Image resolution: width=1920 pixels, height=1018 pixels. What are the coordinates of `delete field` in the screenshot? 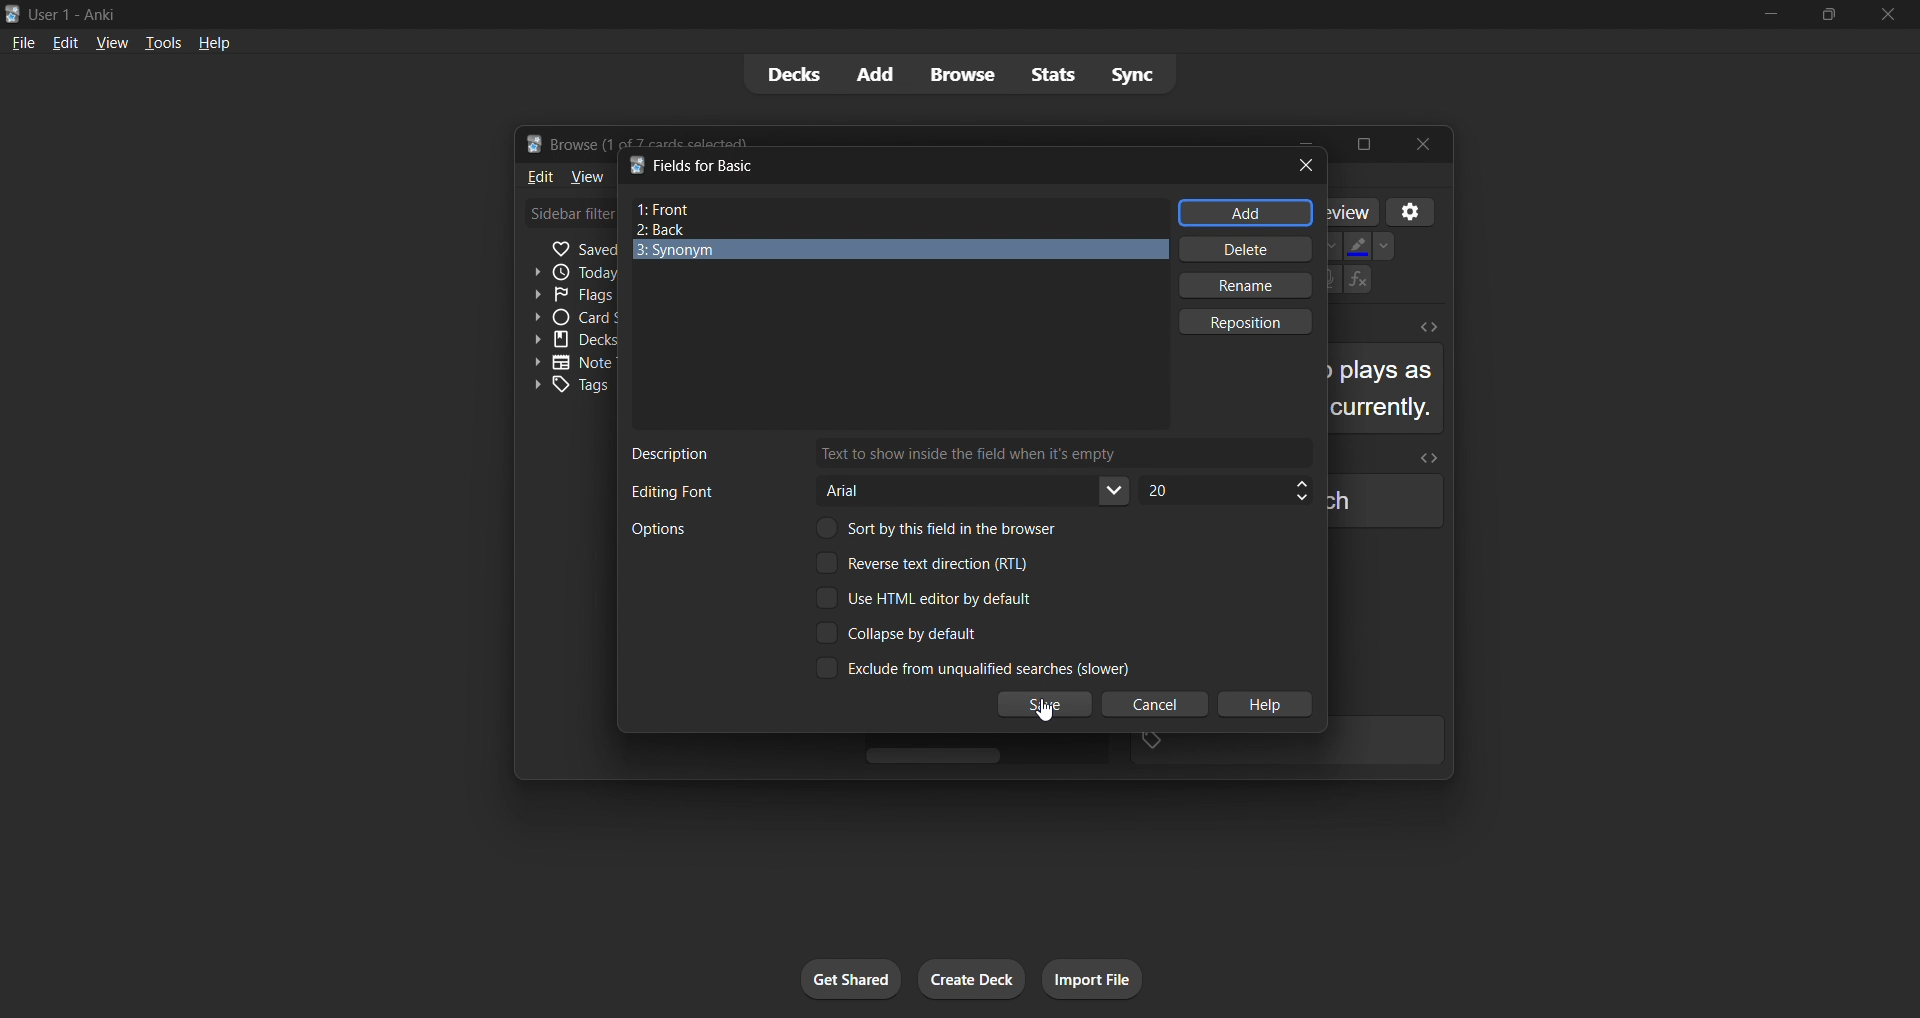 It's located at (1241, 251).